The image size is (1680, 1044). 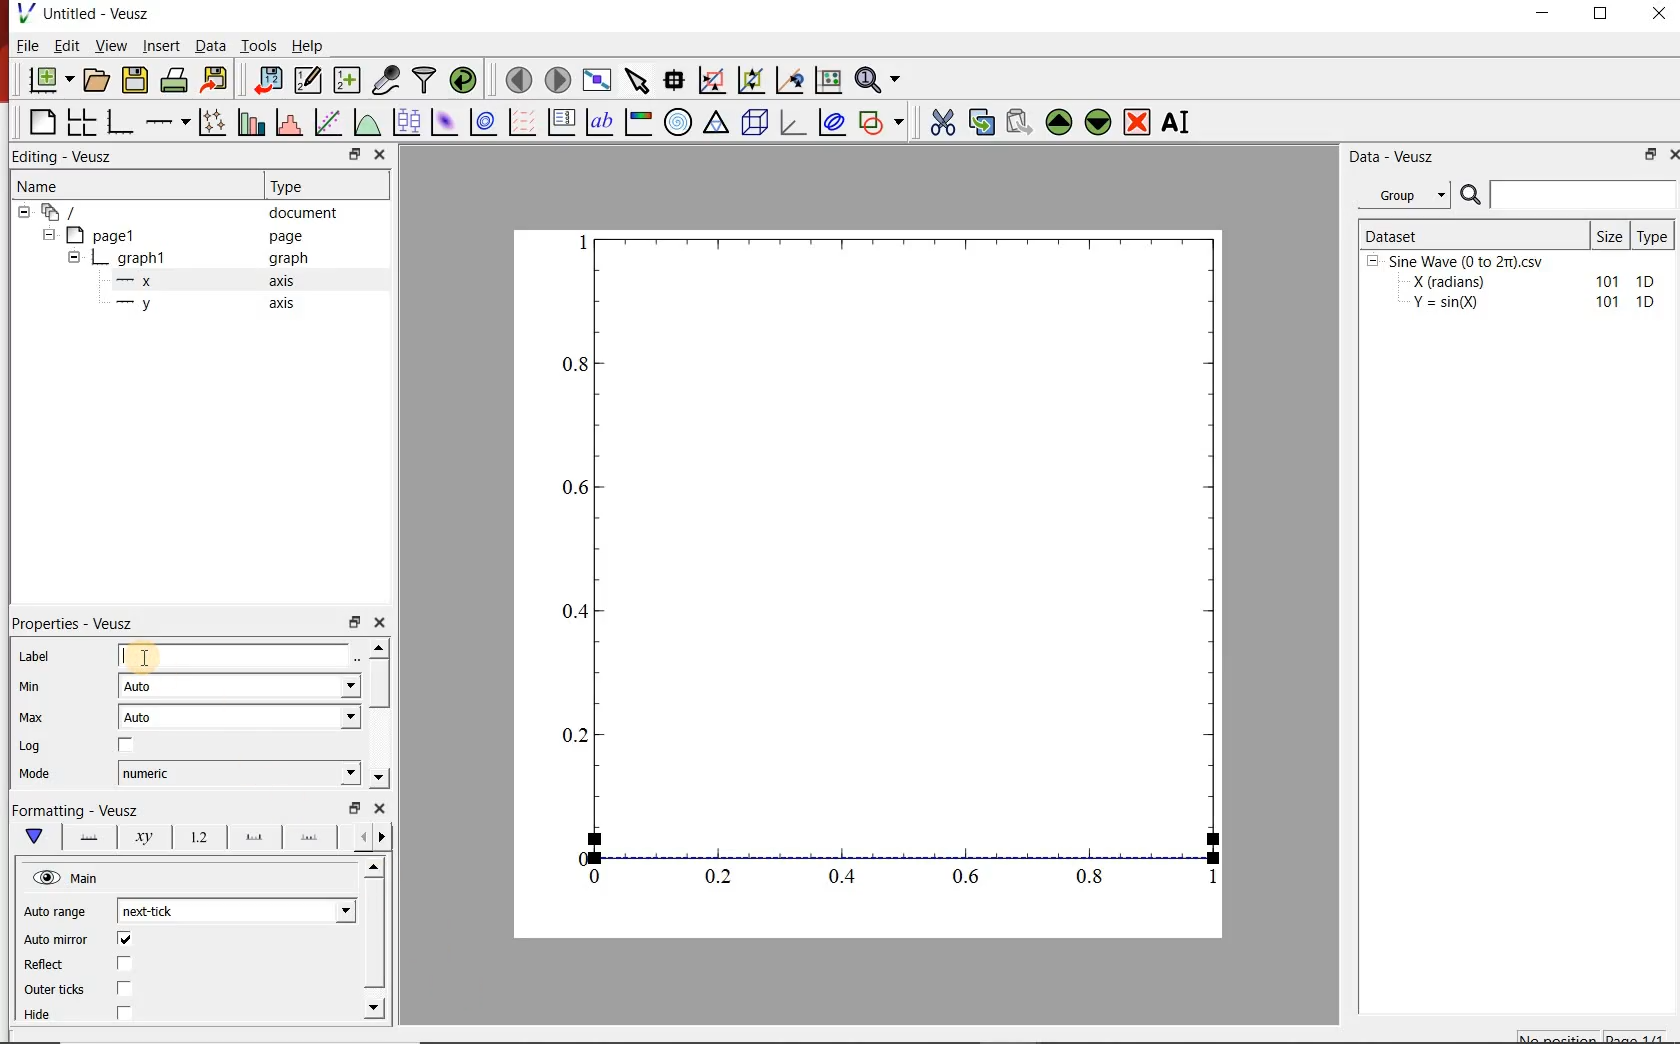 I want to click on ‘Hide, so click(x=39, y=1016).